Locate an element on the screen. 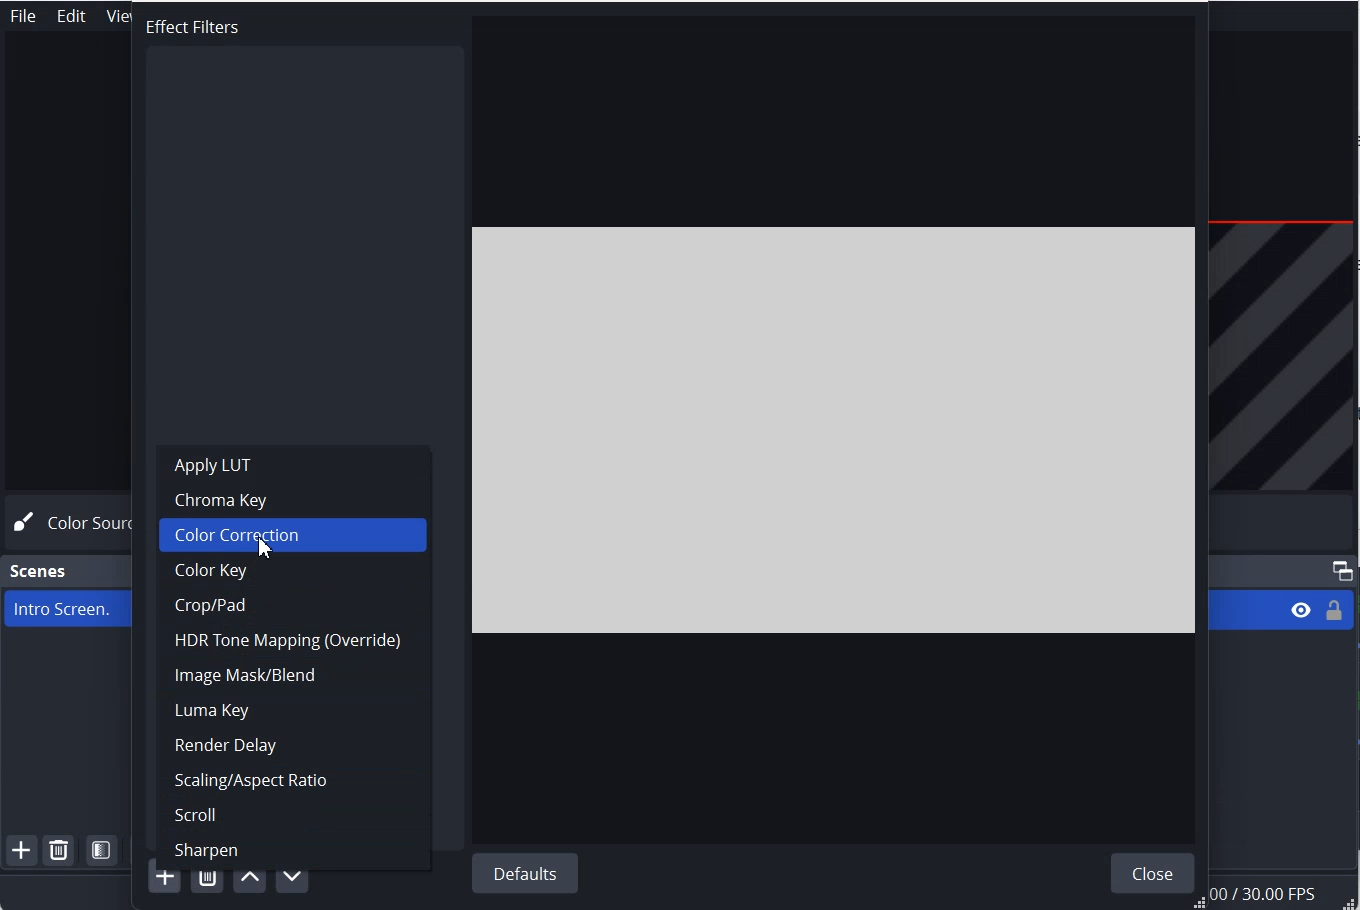 The image size is (1360, 910). Crop/Pad is located at coordinates (292, 606).